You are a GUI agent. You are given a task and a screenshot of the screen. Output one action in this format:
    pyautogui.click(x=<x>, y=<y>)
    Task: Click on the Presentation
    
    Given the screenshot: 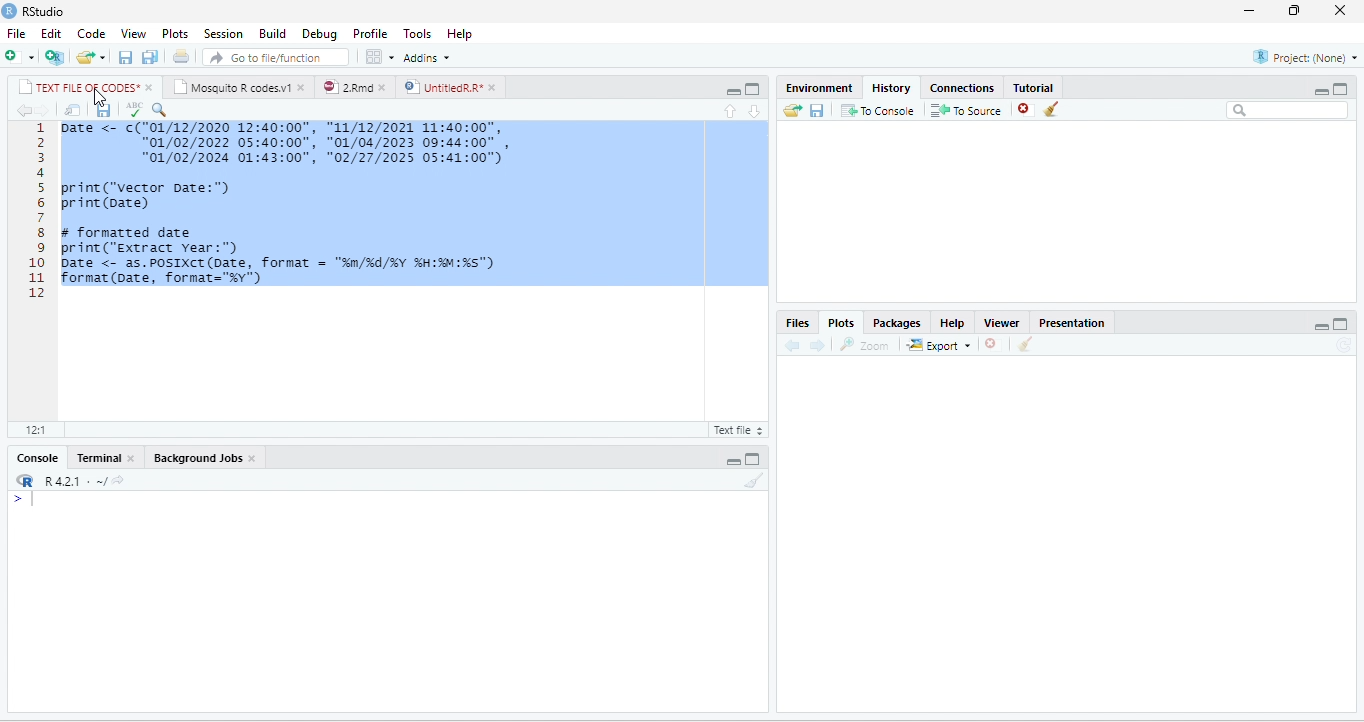 What is the action you would take?
    pyautogui.click(x=1072, y=323)
    